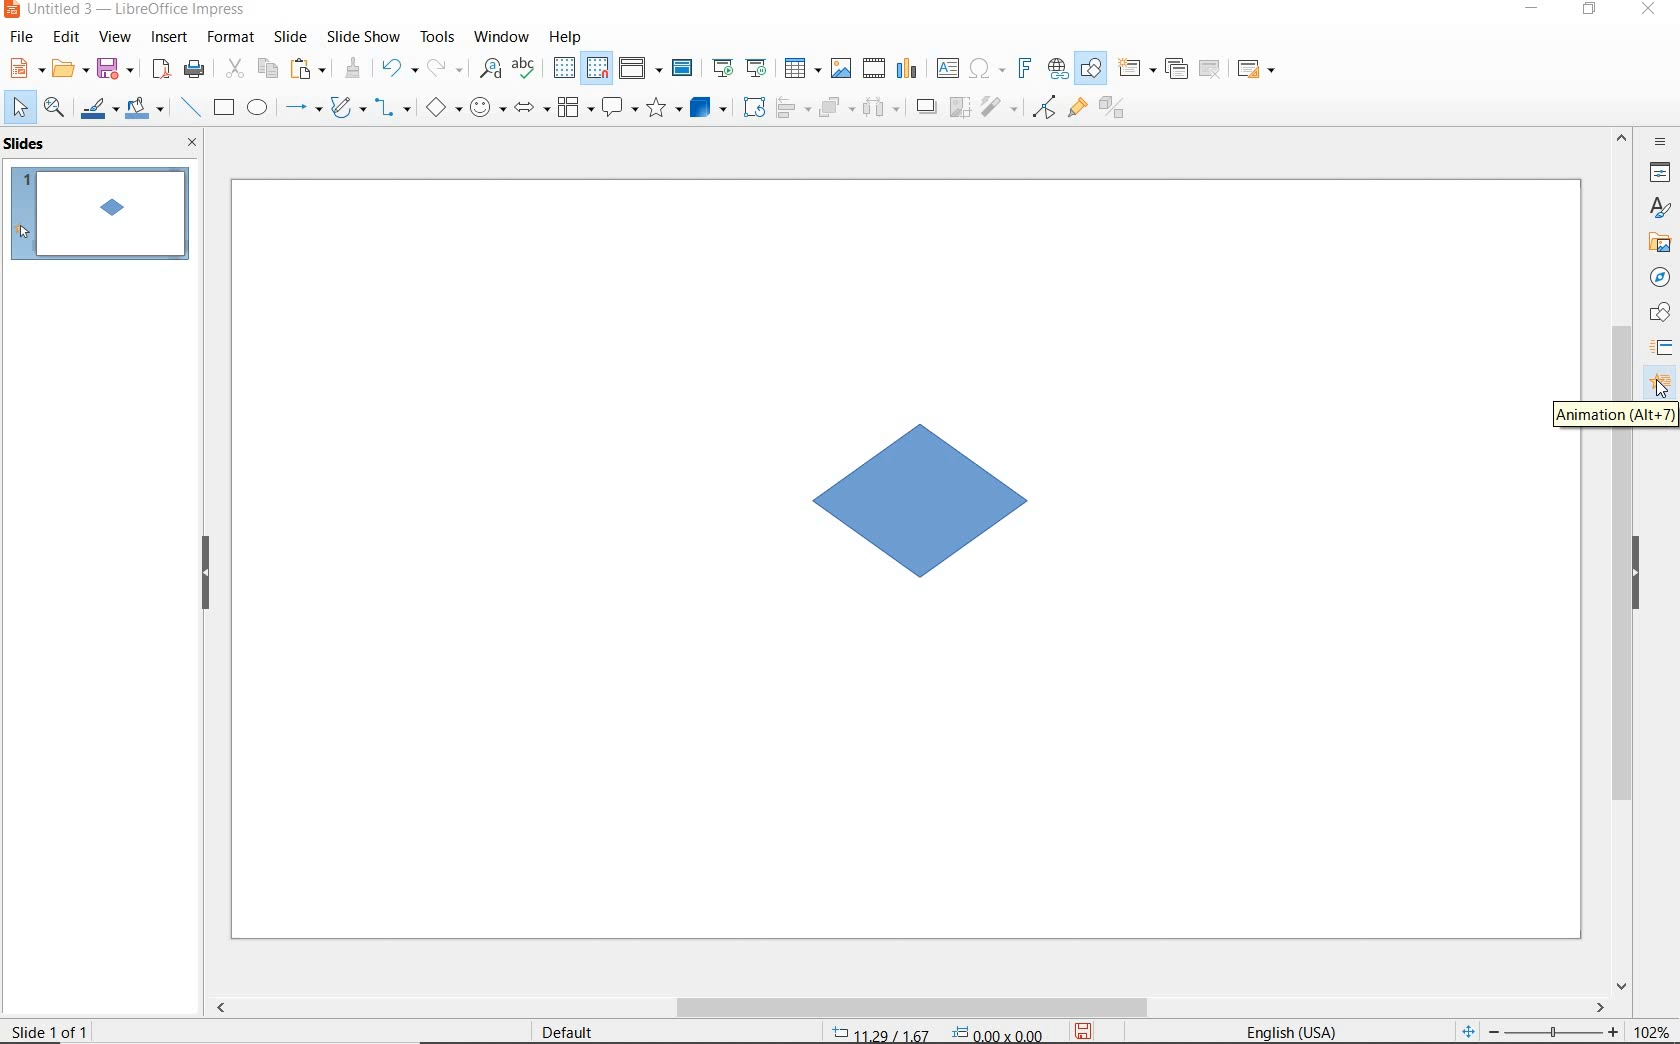 This screenshot has height=1044, width=1680. What do you see at coordinates (1664, 351) in the screenshot?
I see `slide transition` at bounding box center [1664, 351].